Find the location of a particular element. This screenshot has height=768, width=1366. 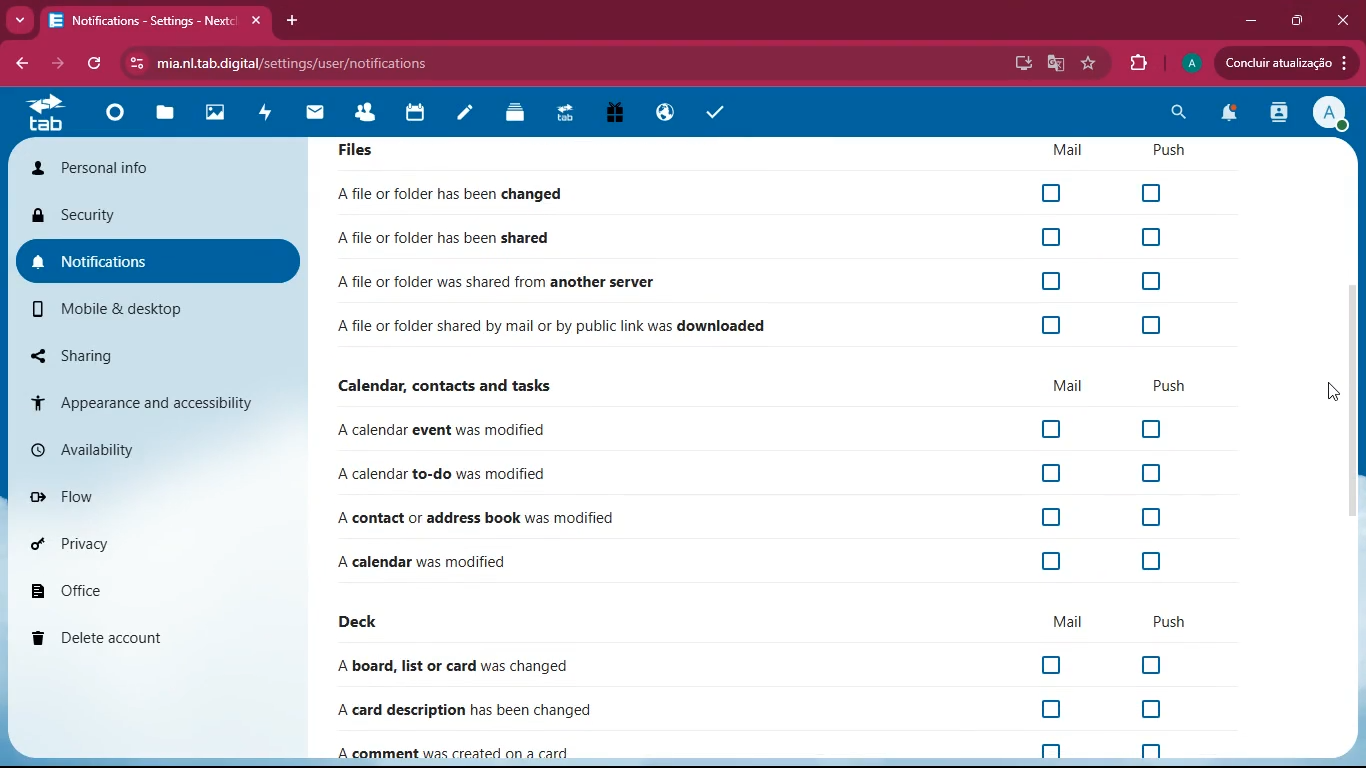

tab is located at coordinates (47, 116).